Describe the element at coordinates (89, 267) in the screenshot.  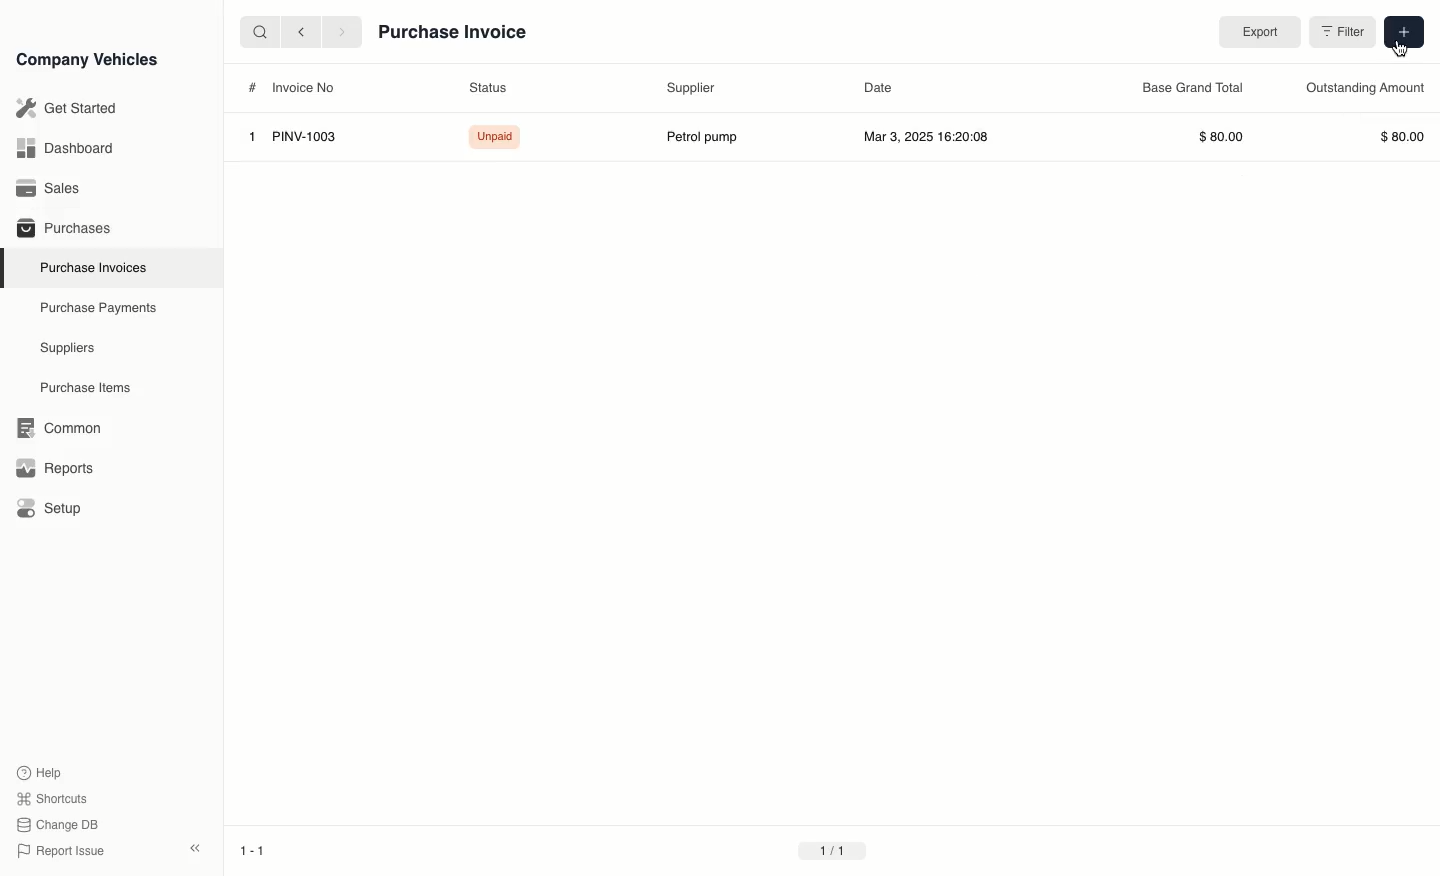
I see `Purchase Invoices` at that location.